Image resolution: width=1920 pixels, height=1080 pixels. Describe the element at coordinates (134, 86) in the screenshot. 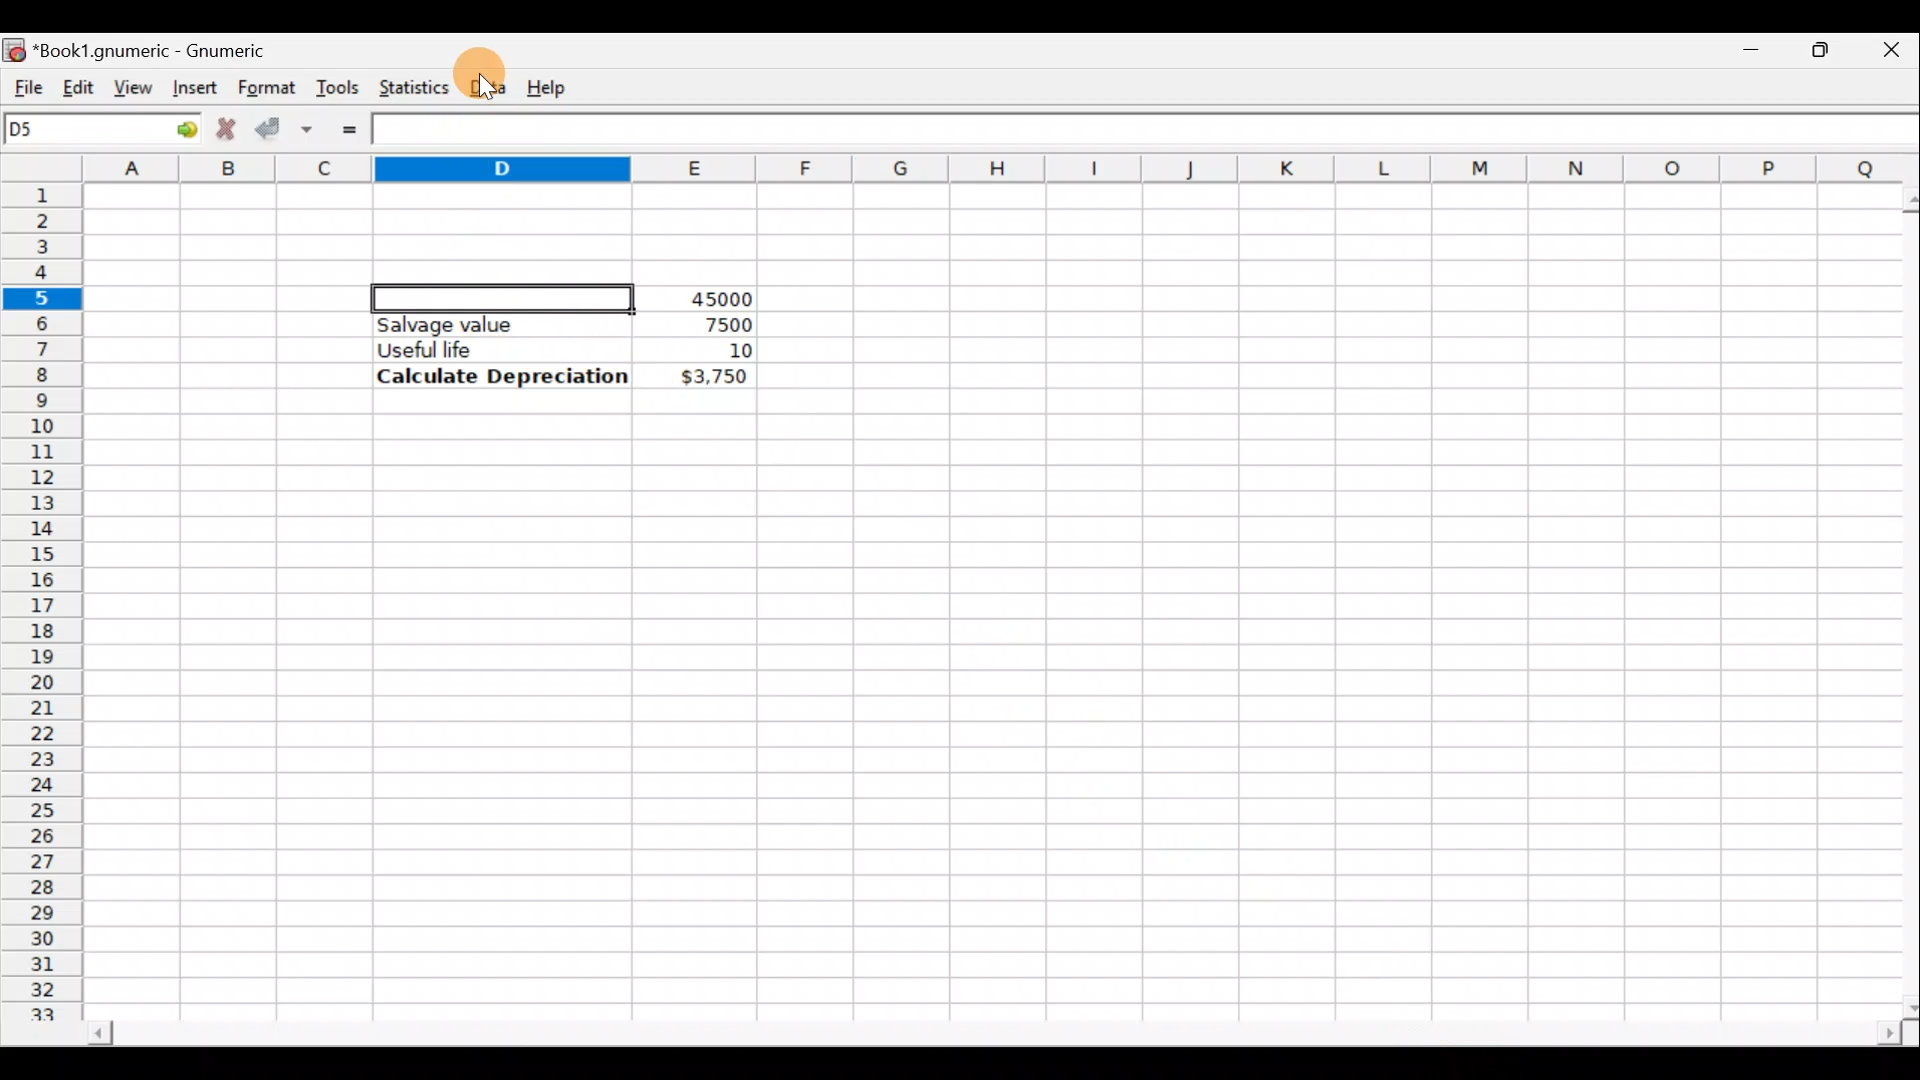

I see `View` at that location.